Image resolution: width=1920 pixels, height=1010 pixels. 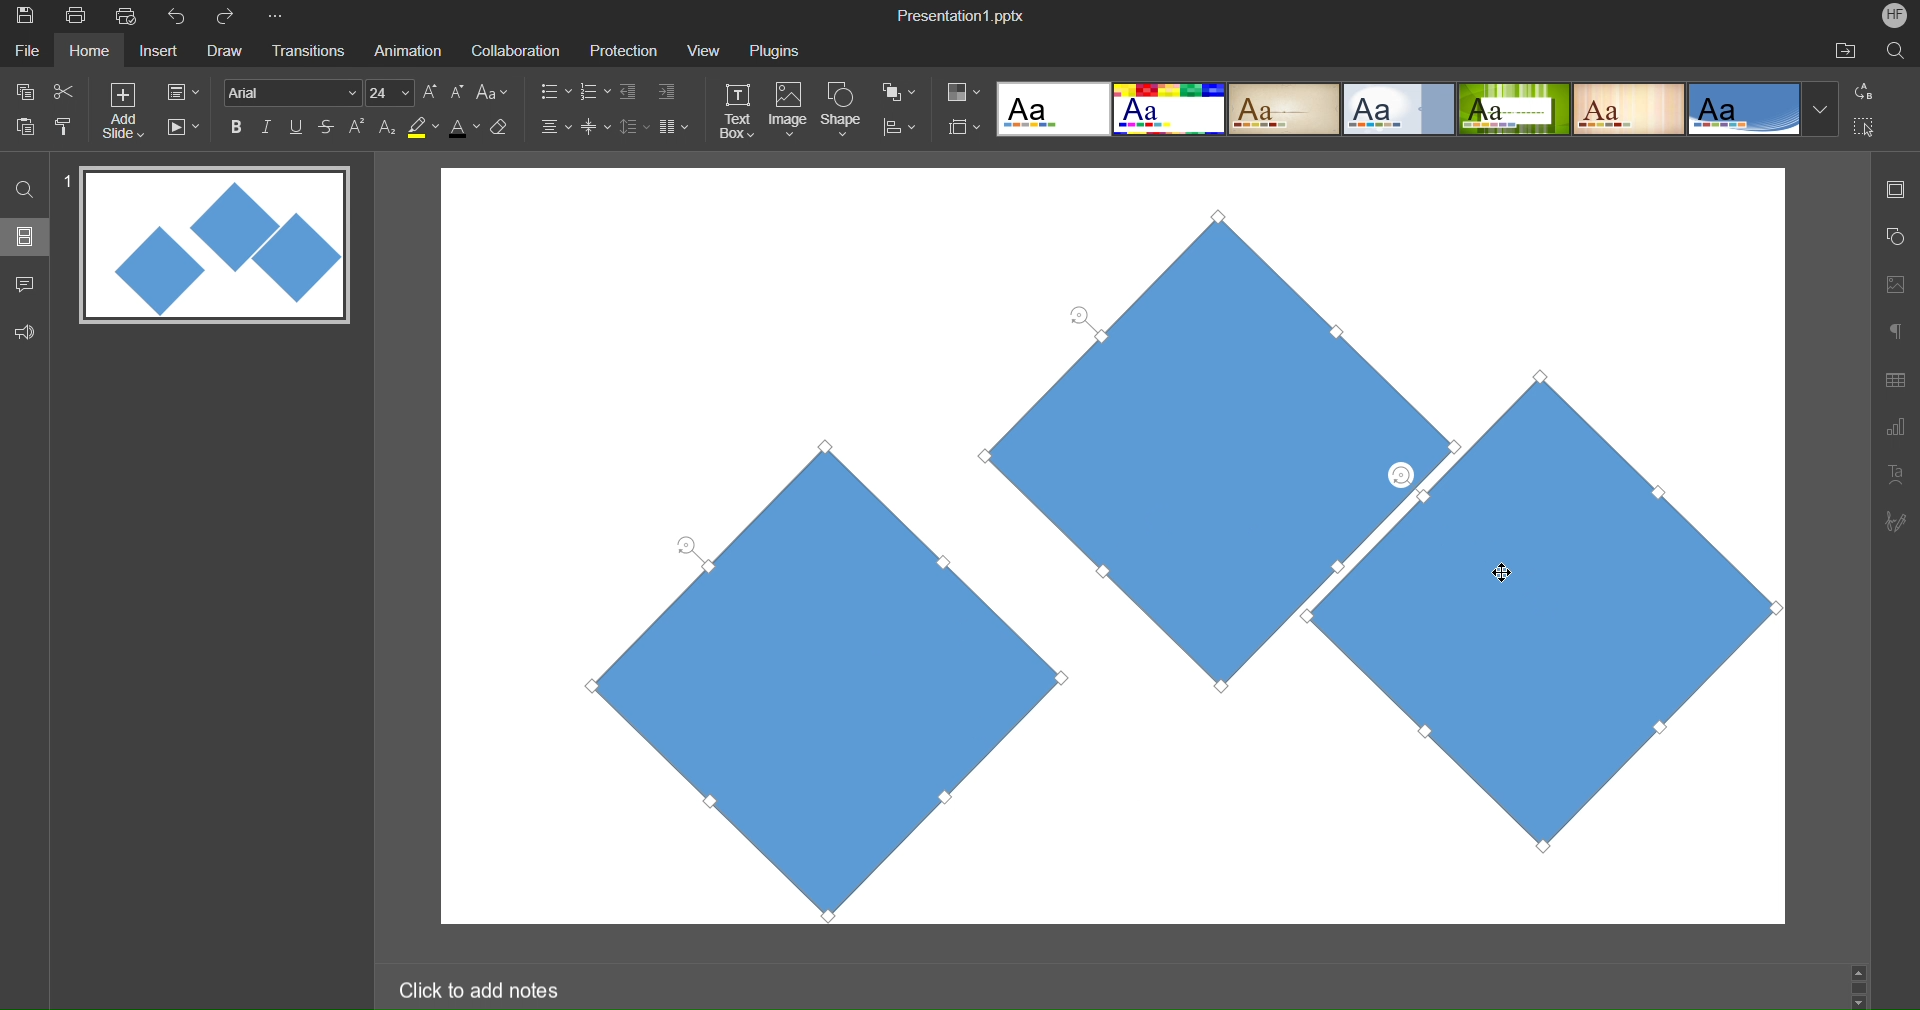 What do you see at coordinates (1858, 985) in the screenshot?
I see `scrollbar` at bounding box center [1858, 985].